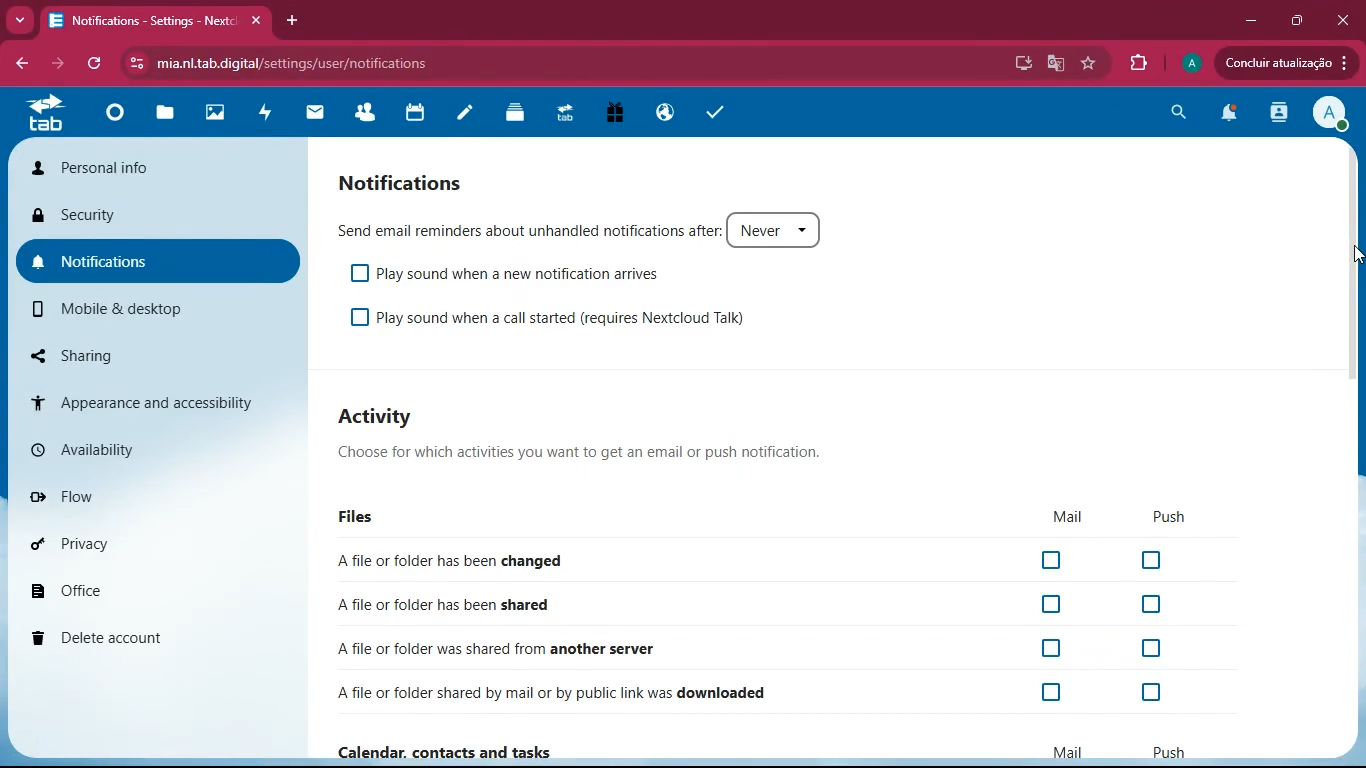 This screenshot has height=768, width=1366. I want to click on gift, so click(621, 114).